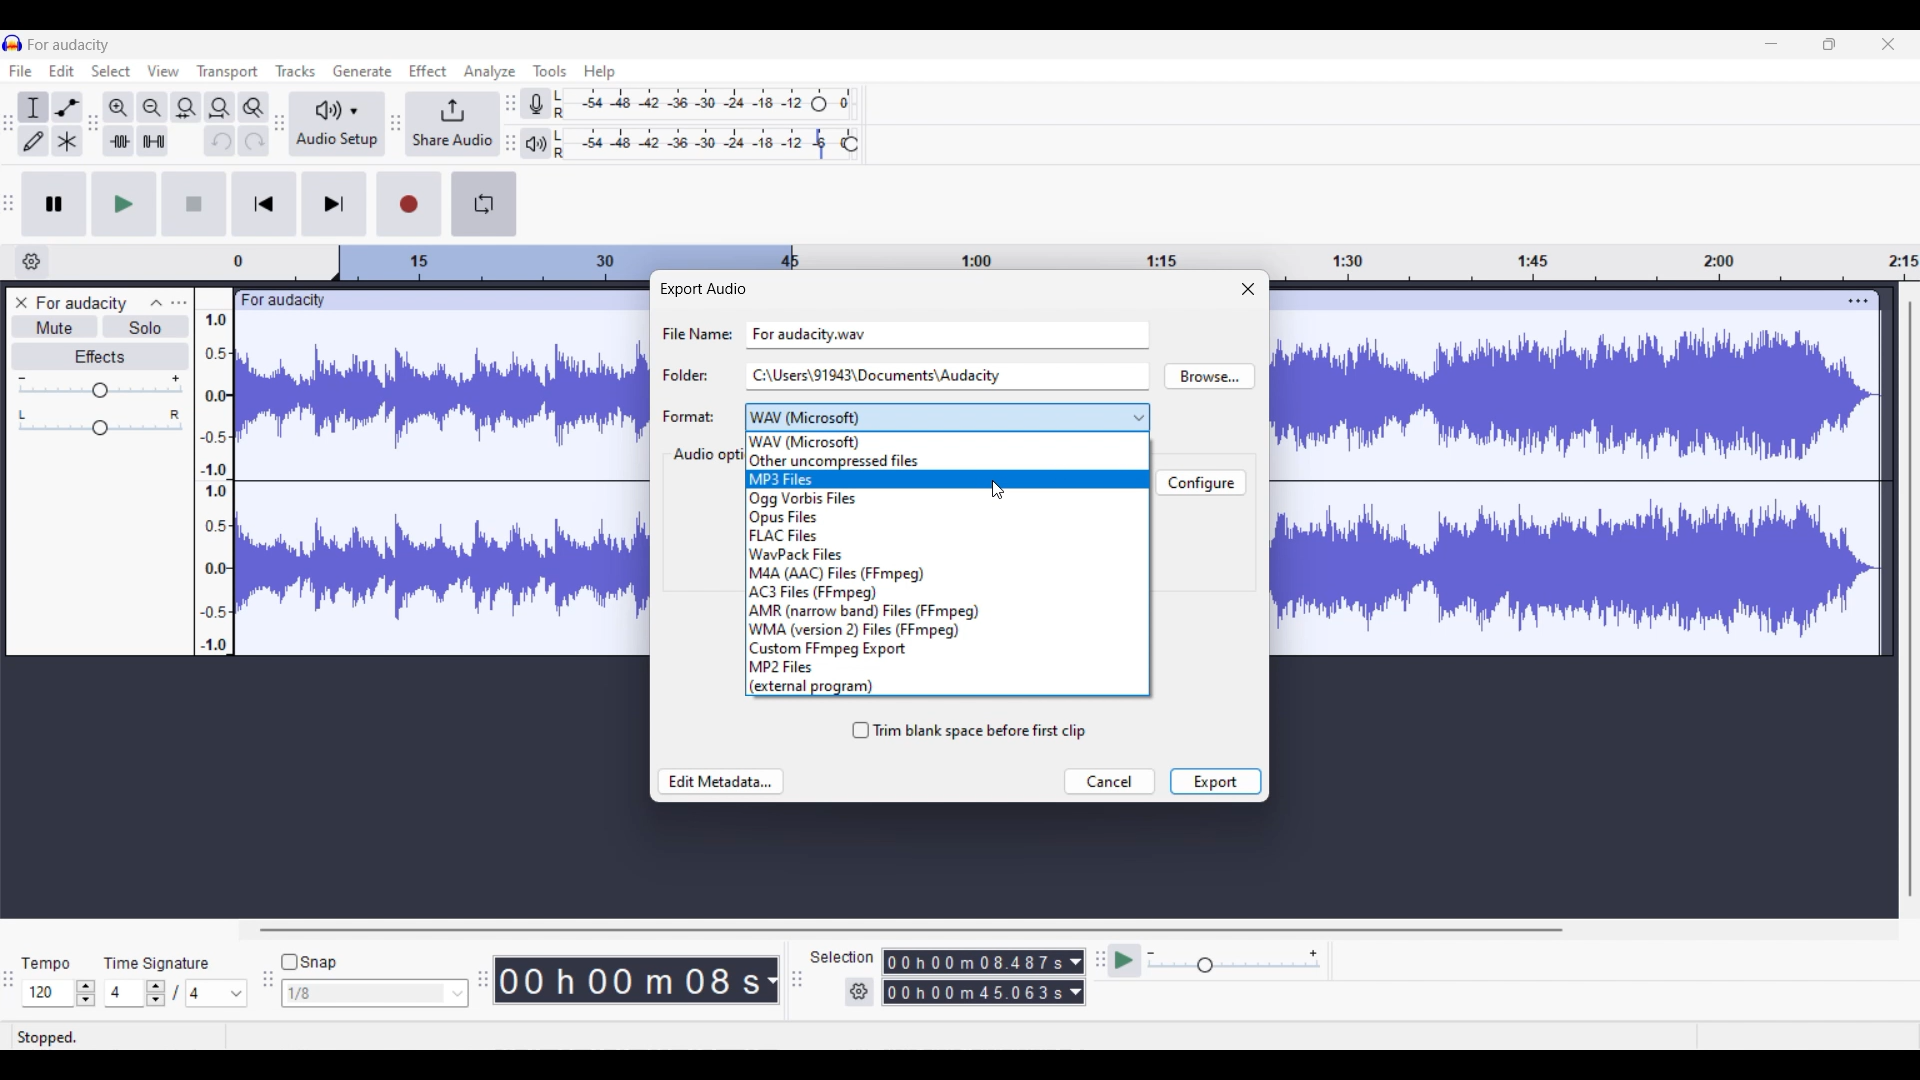  I want to click on Track settings, so click(1858, 300).